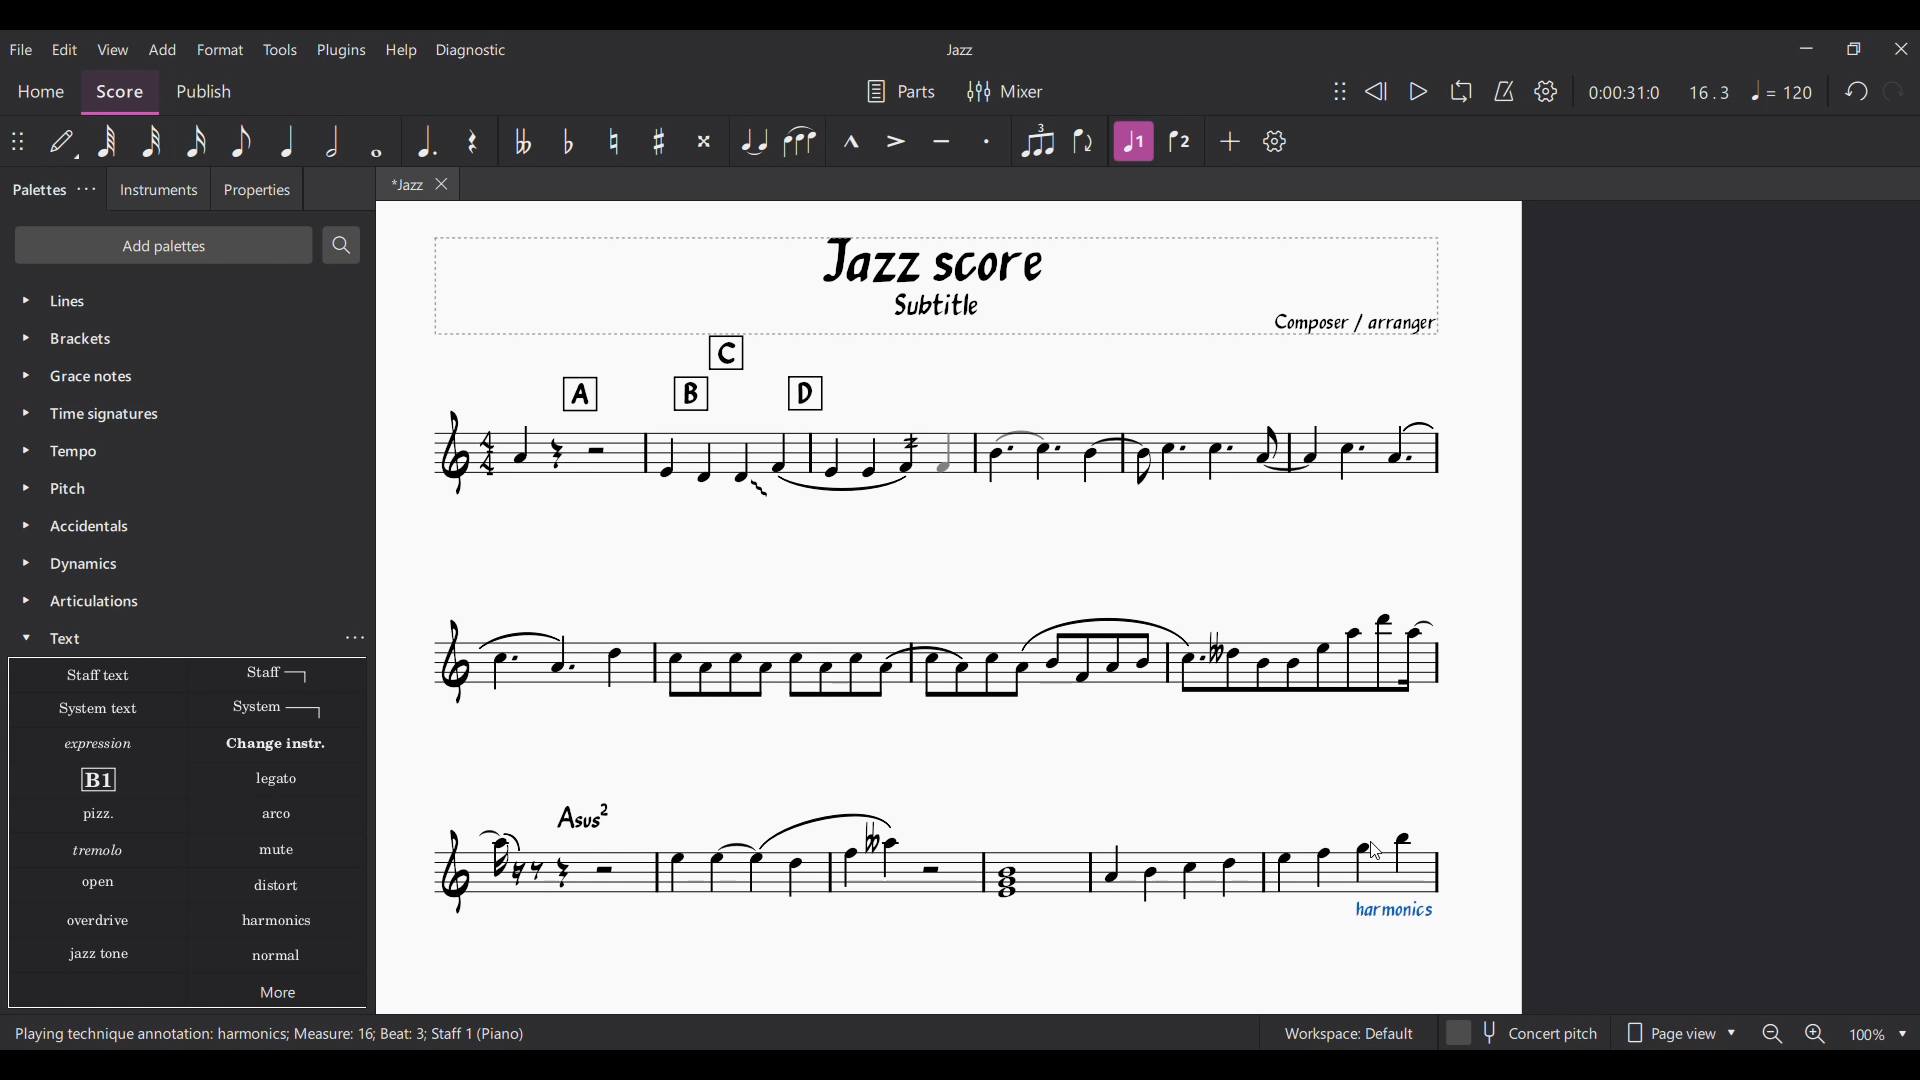  Describe the element at coordinates (278, 815) in the screenshot. I see `Arco` at that location.